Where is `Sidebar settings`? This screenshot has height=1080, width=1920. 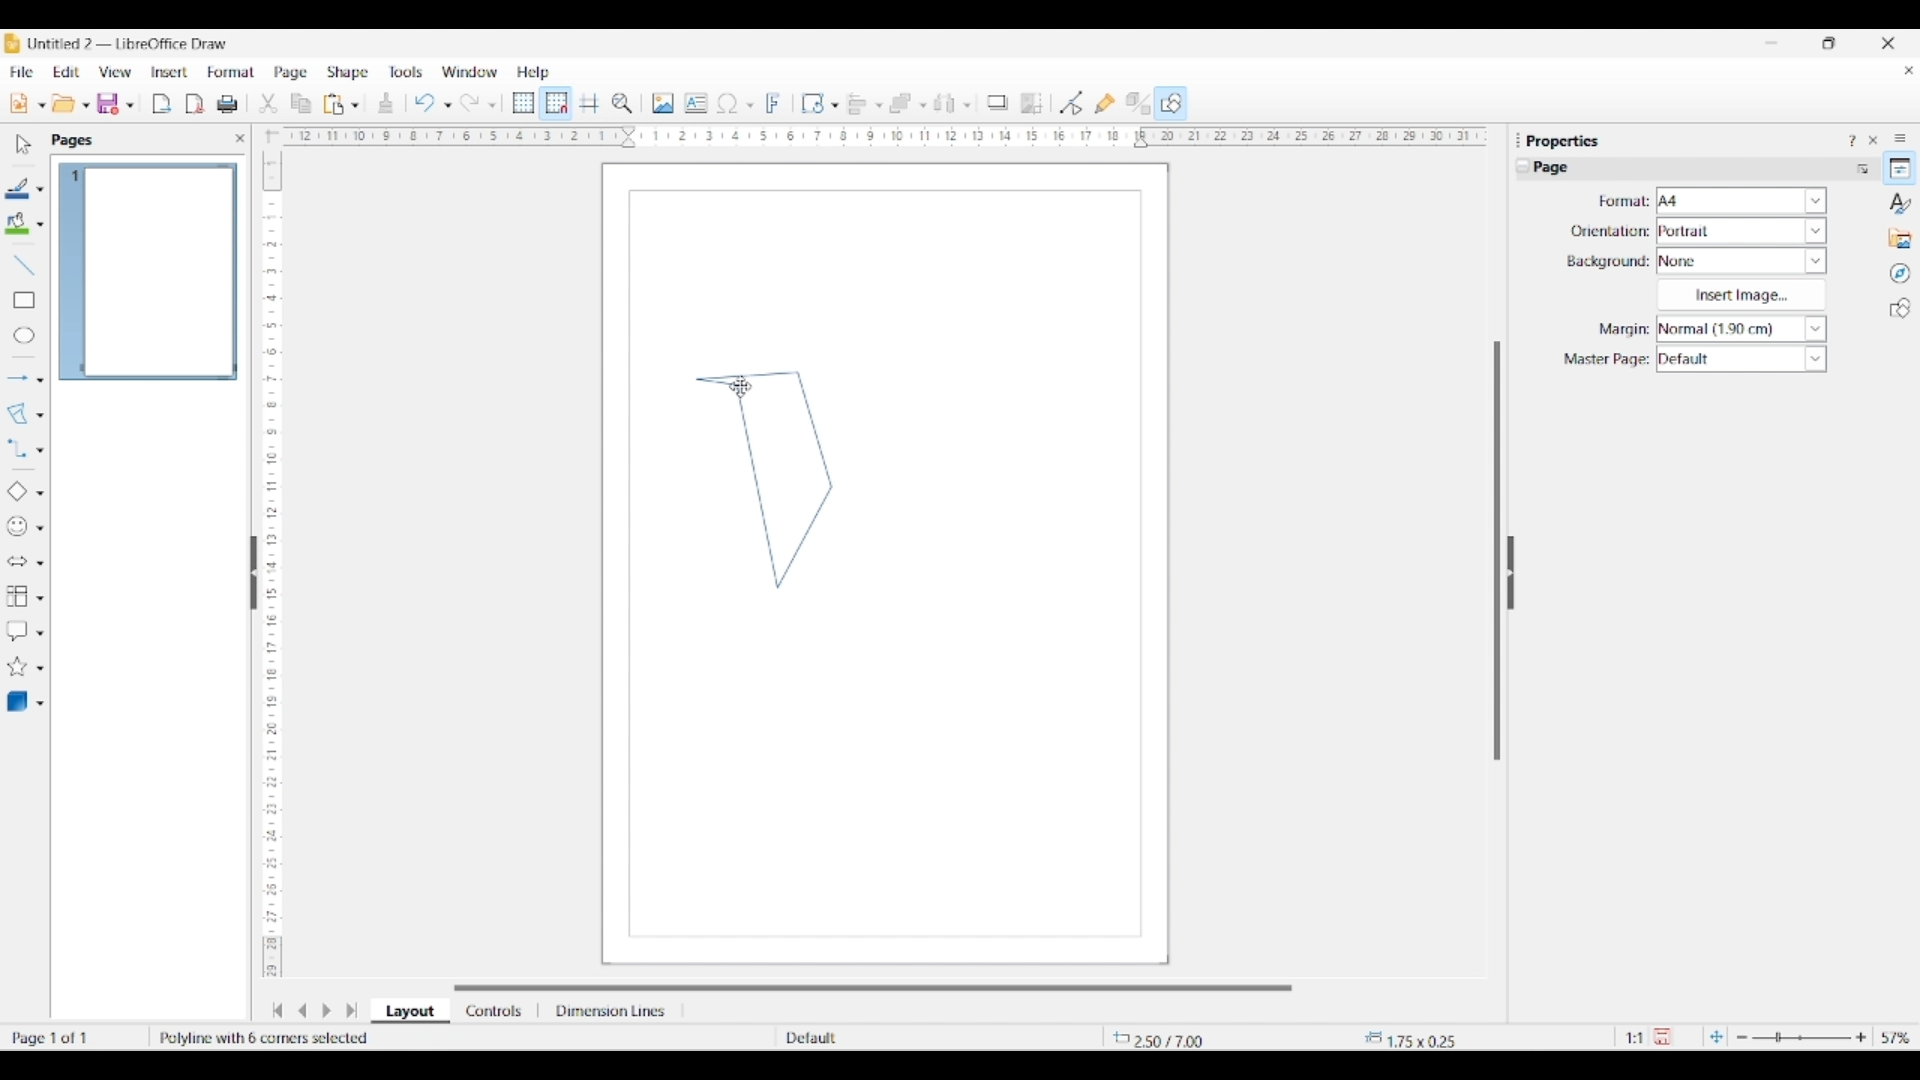 Sidebar settings is located at coordinates (1900, 137).